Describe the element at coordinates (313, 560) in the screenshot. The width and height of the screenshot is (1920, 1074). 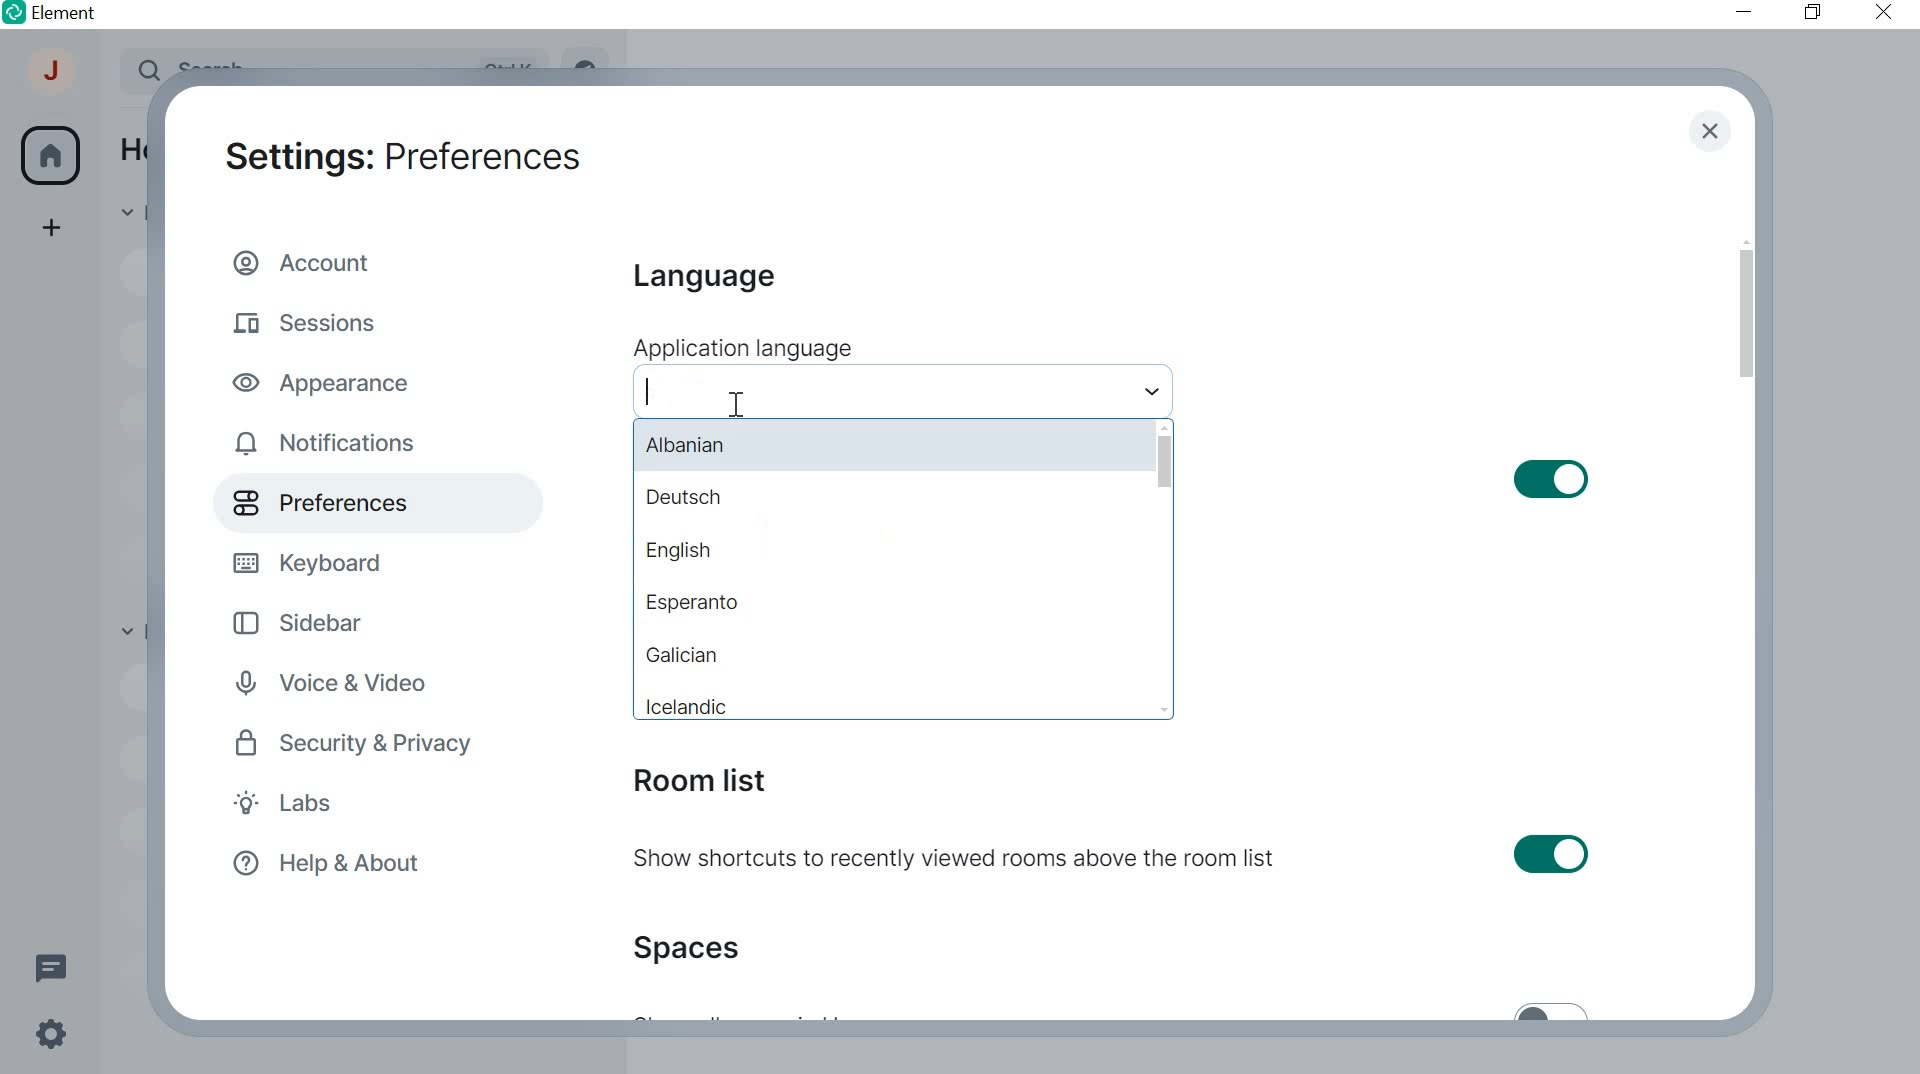
I see `KEYBOARD` at that location.